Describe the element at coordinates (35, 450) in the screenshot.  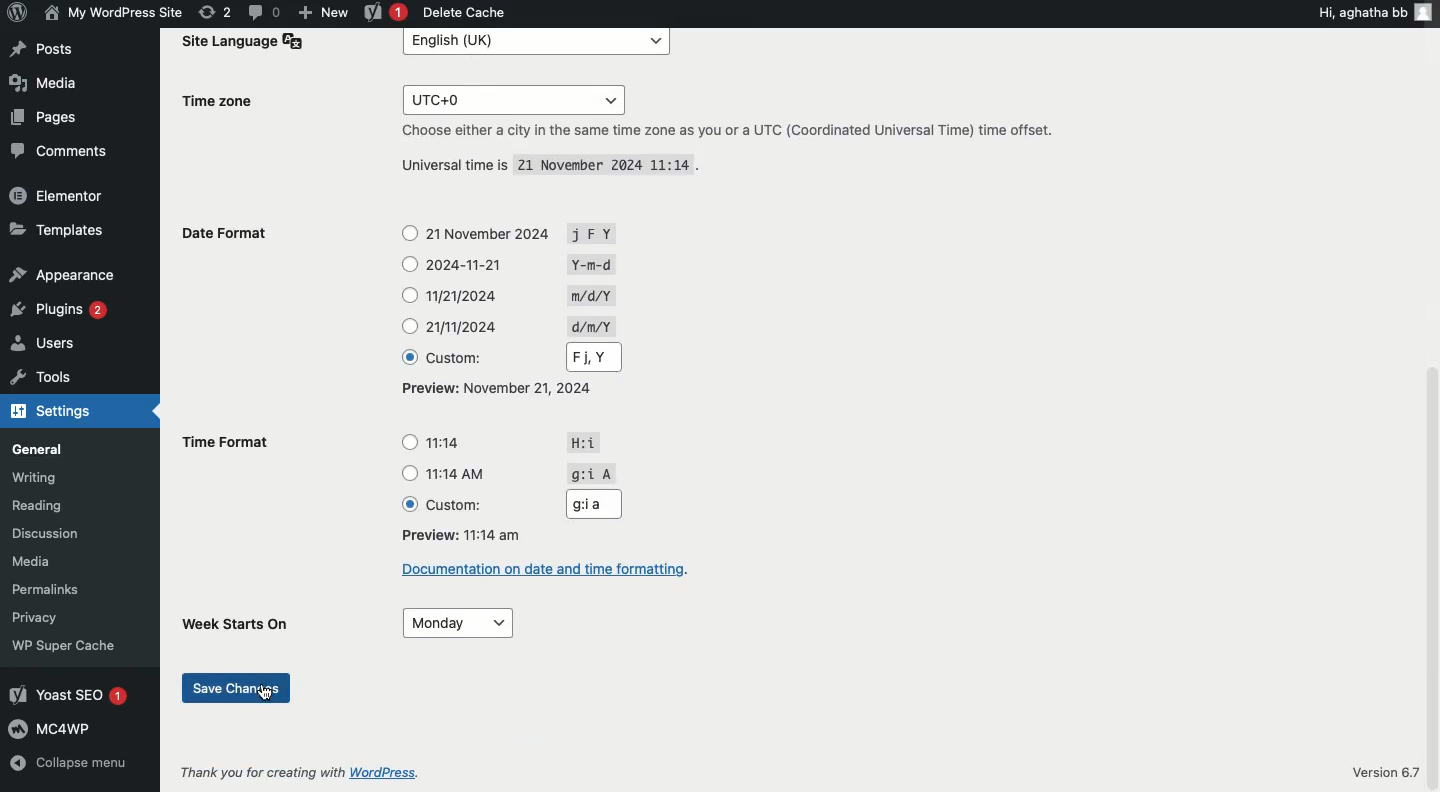
I see `General` at that location.